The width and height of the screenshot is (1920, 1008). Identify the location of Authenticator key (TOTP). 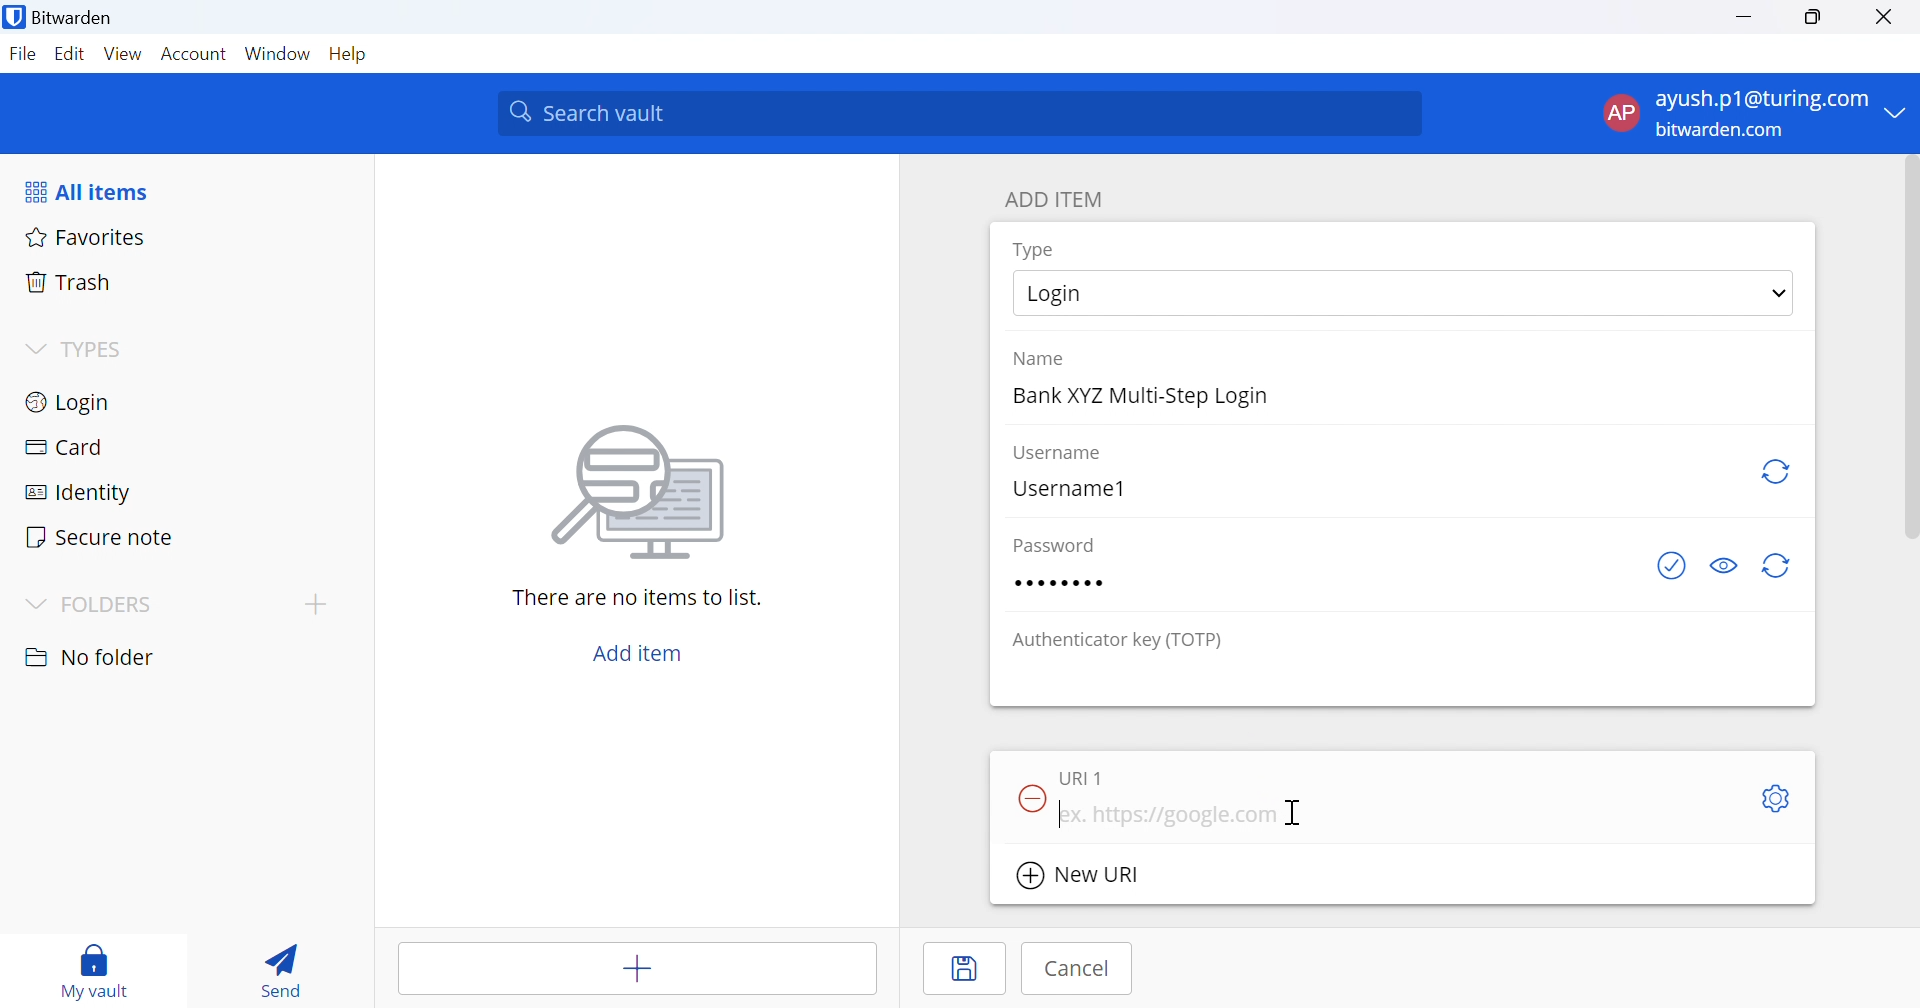
(1117, 642).